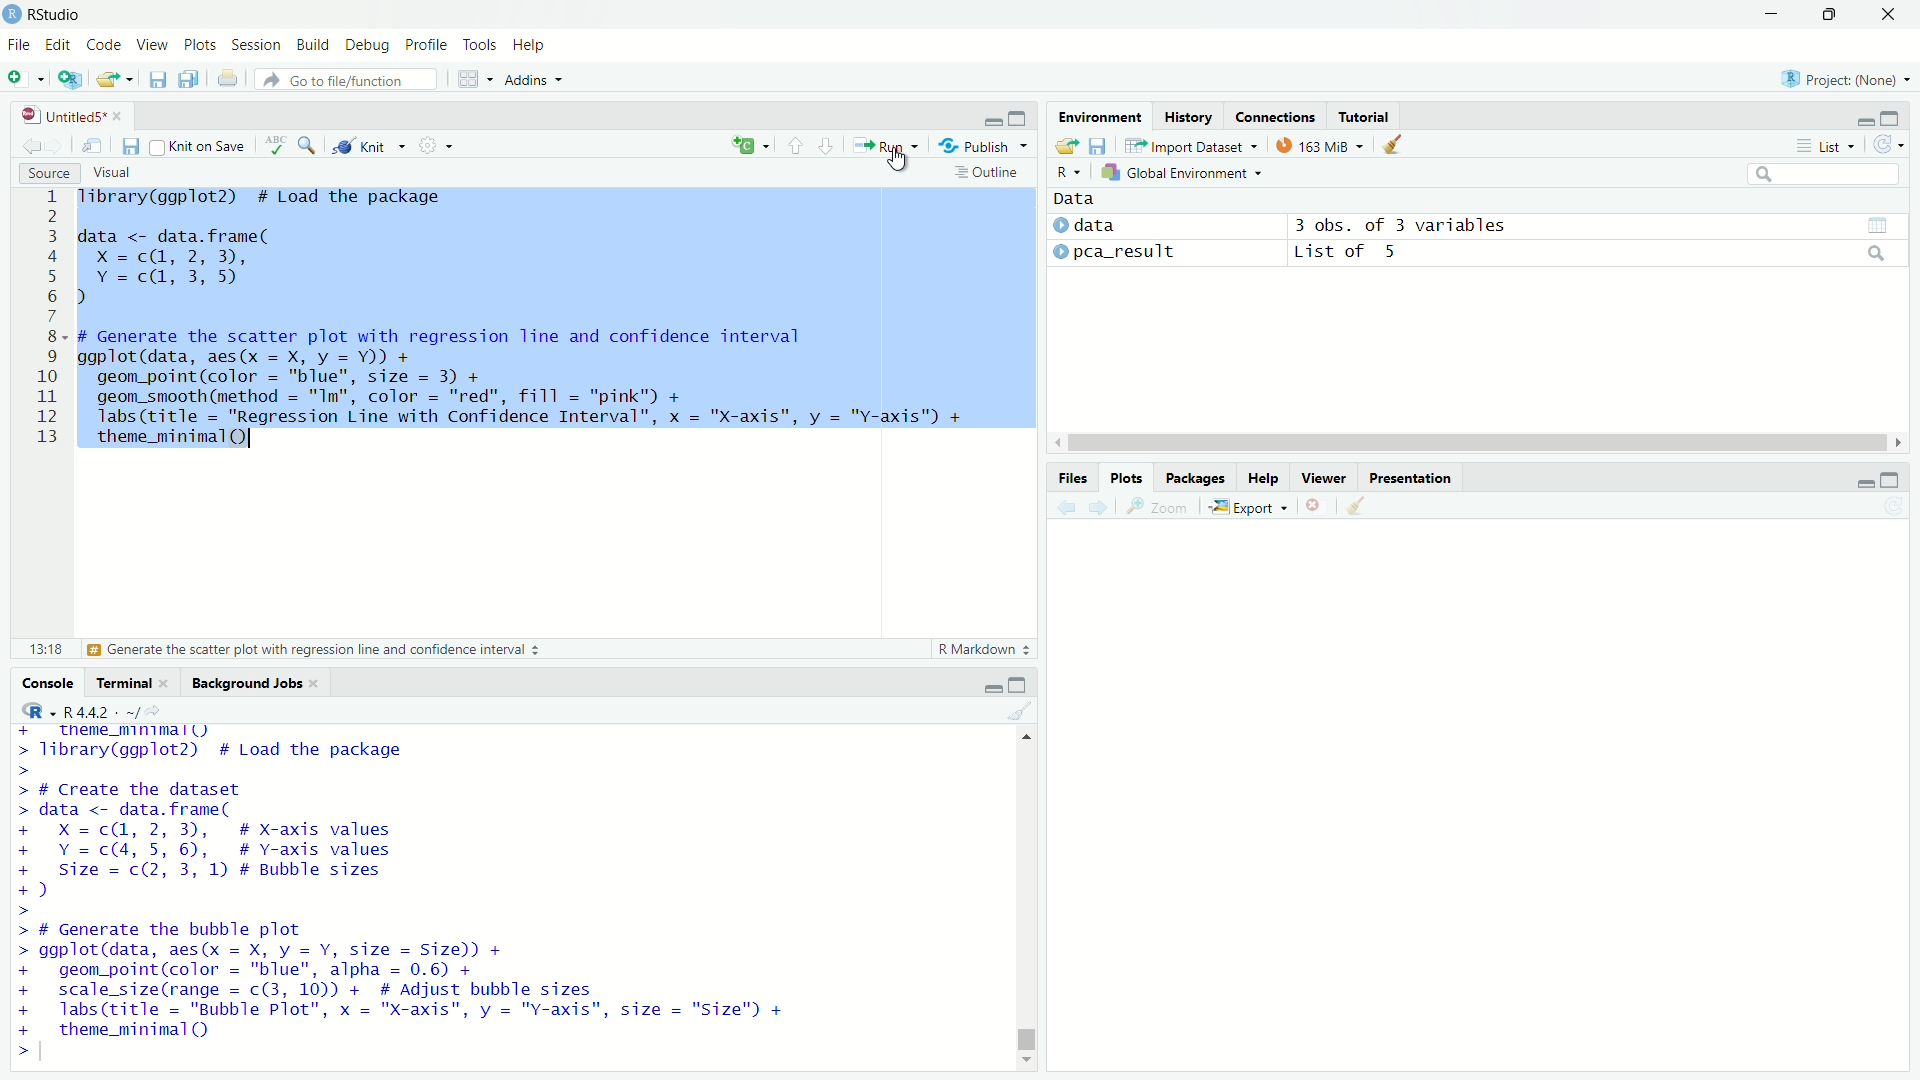 This screenshot has width=1920, height=1080. Describe the element at coordinates (1160, 507) in the screenshot. I see `Zoom` at that location.